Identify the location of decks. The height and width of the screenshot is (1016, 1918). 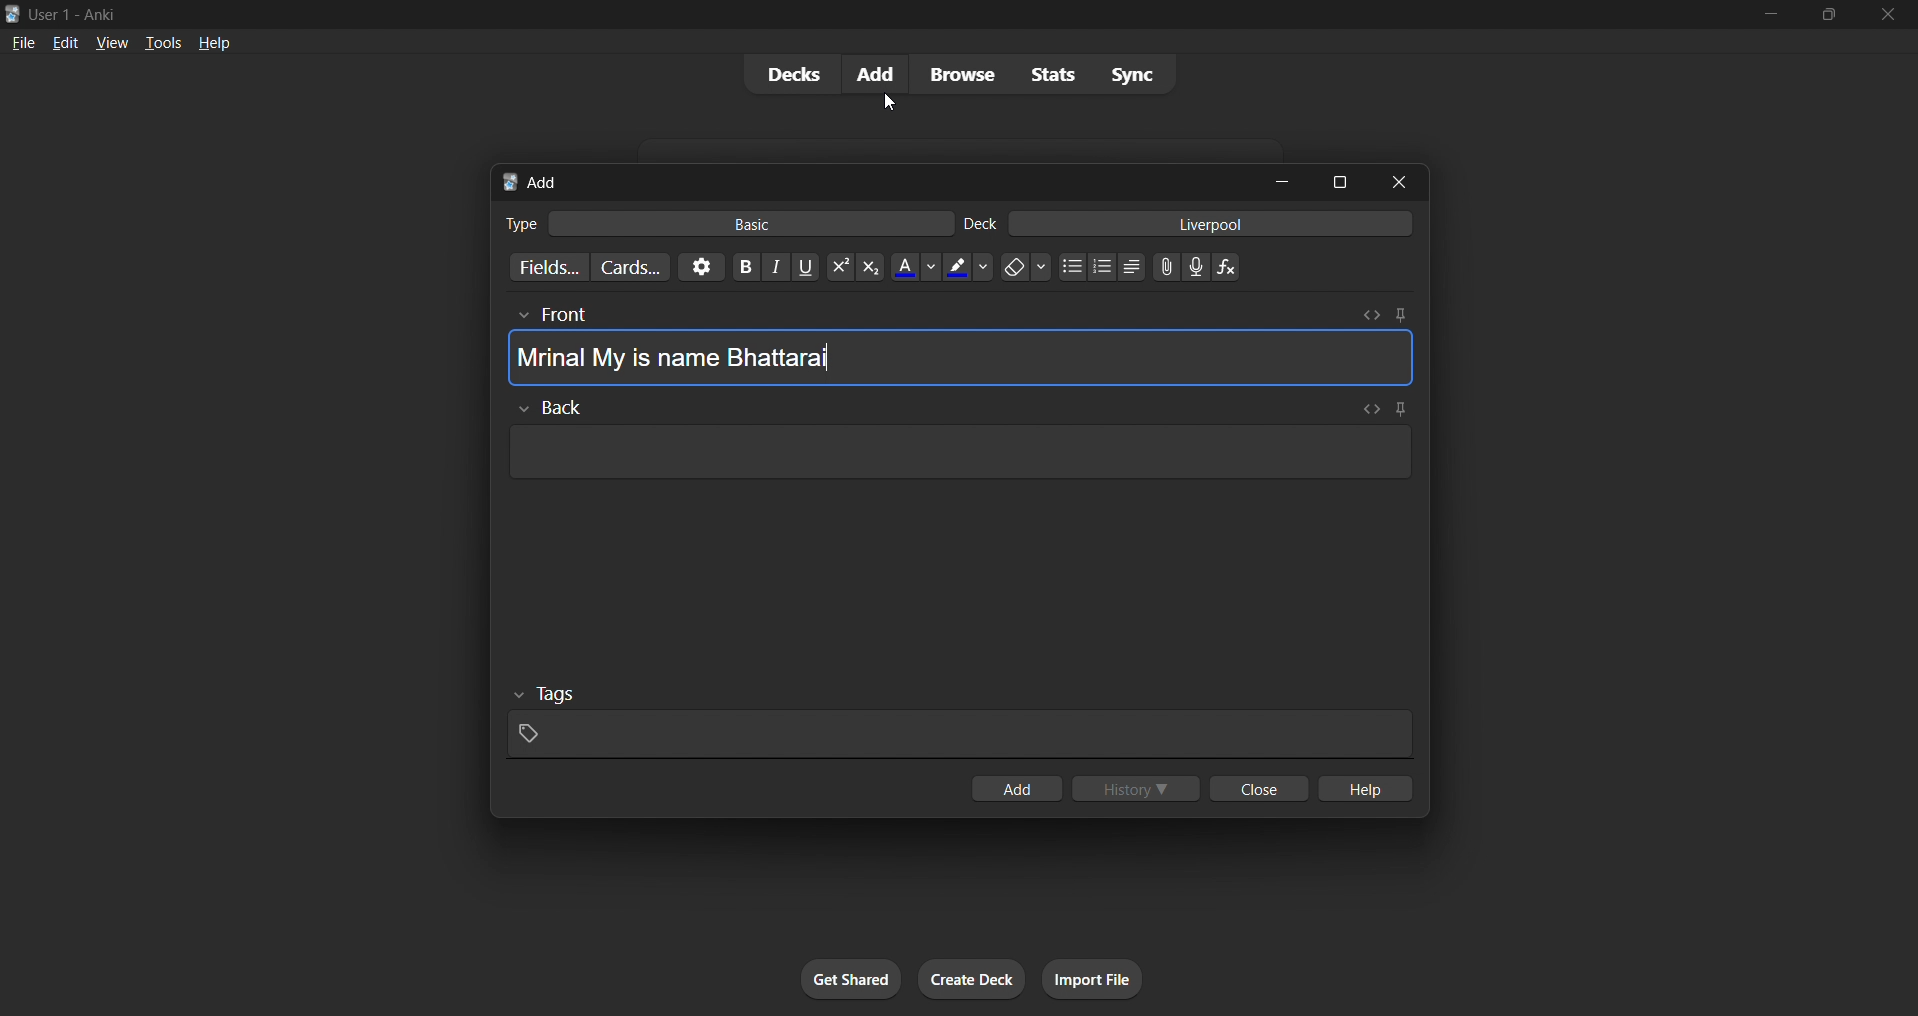
(786, 73).